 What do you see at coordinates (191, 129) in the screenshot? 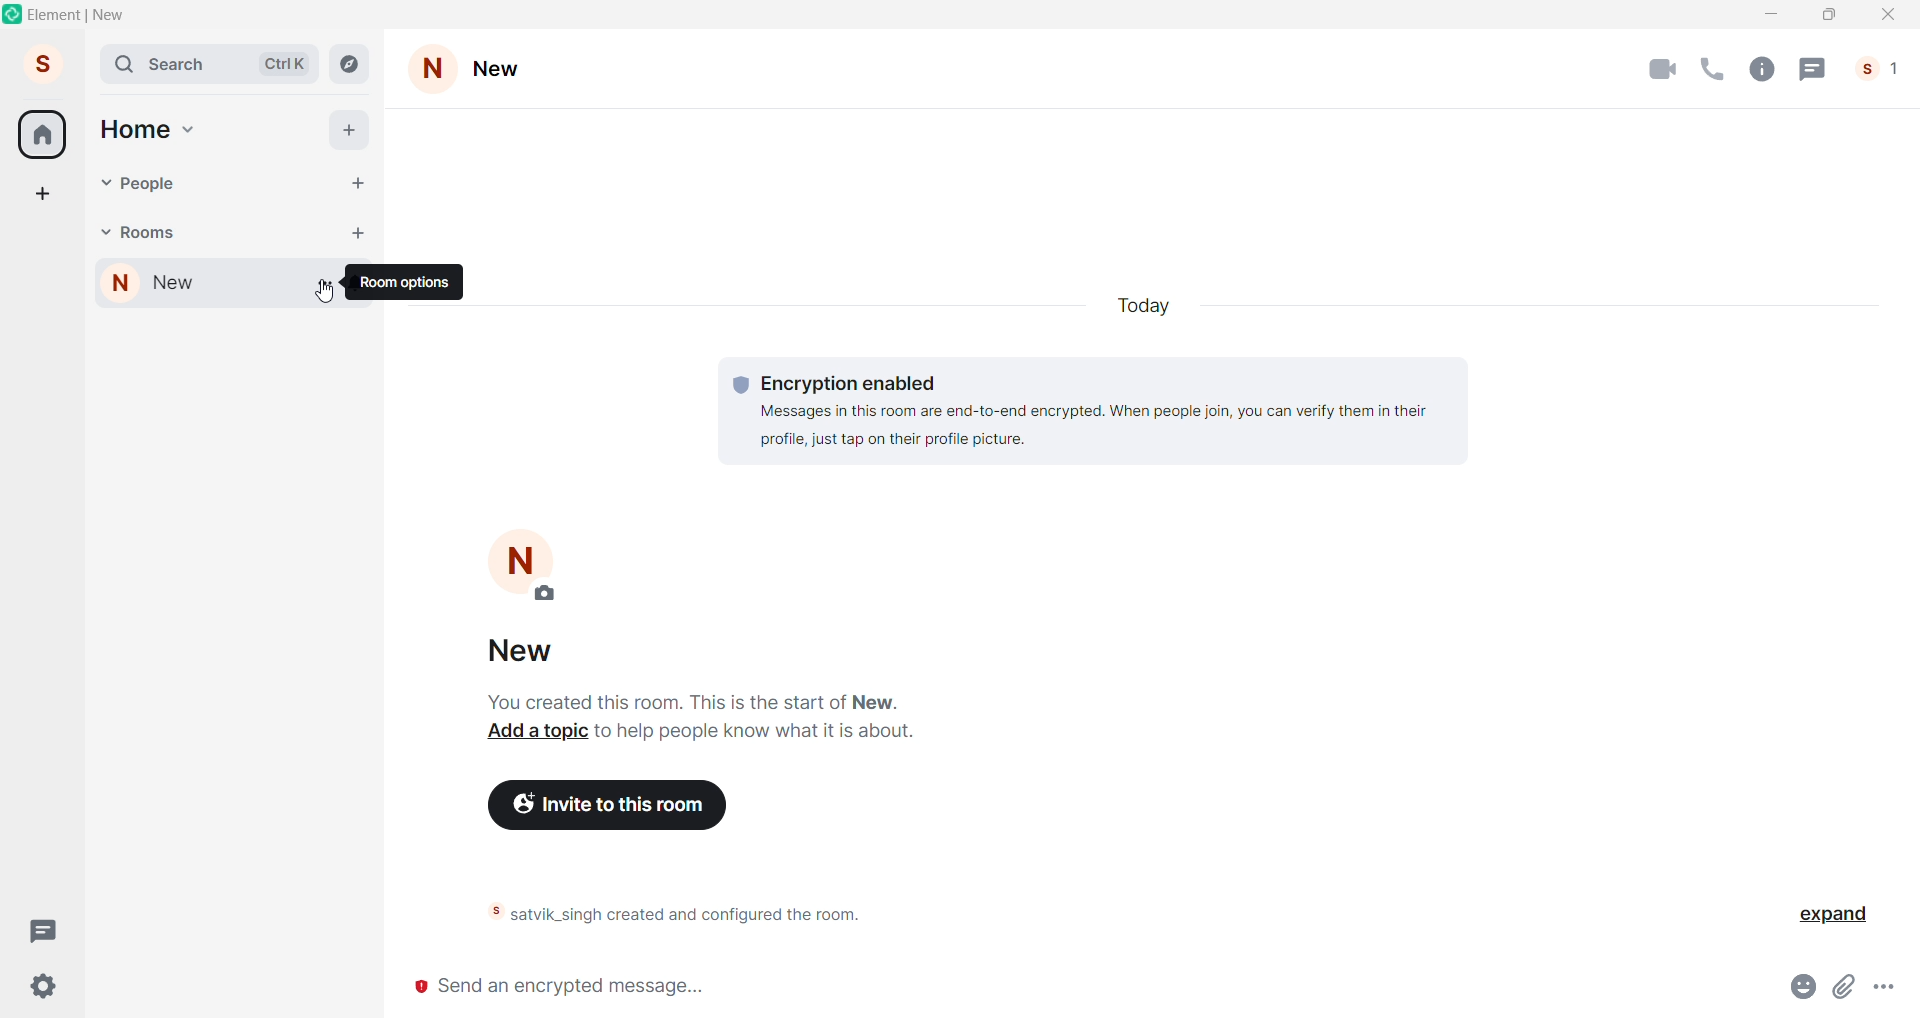
I see `Home Drop Down` at bounding box center [191, 129].